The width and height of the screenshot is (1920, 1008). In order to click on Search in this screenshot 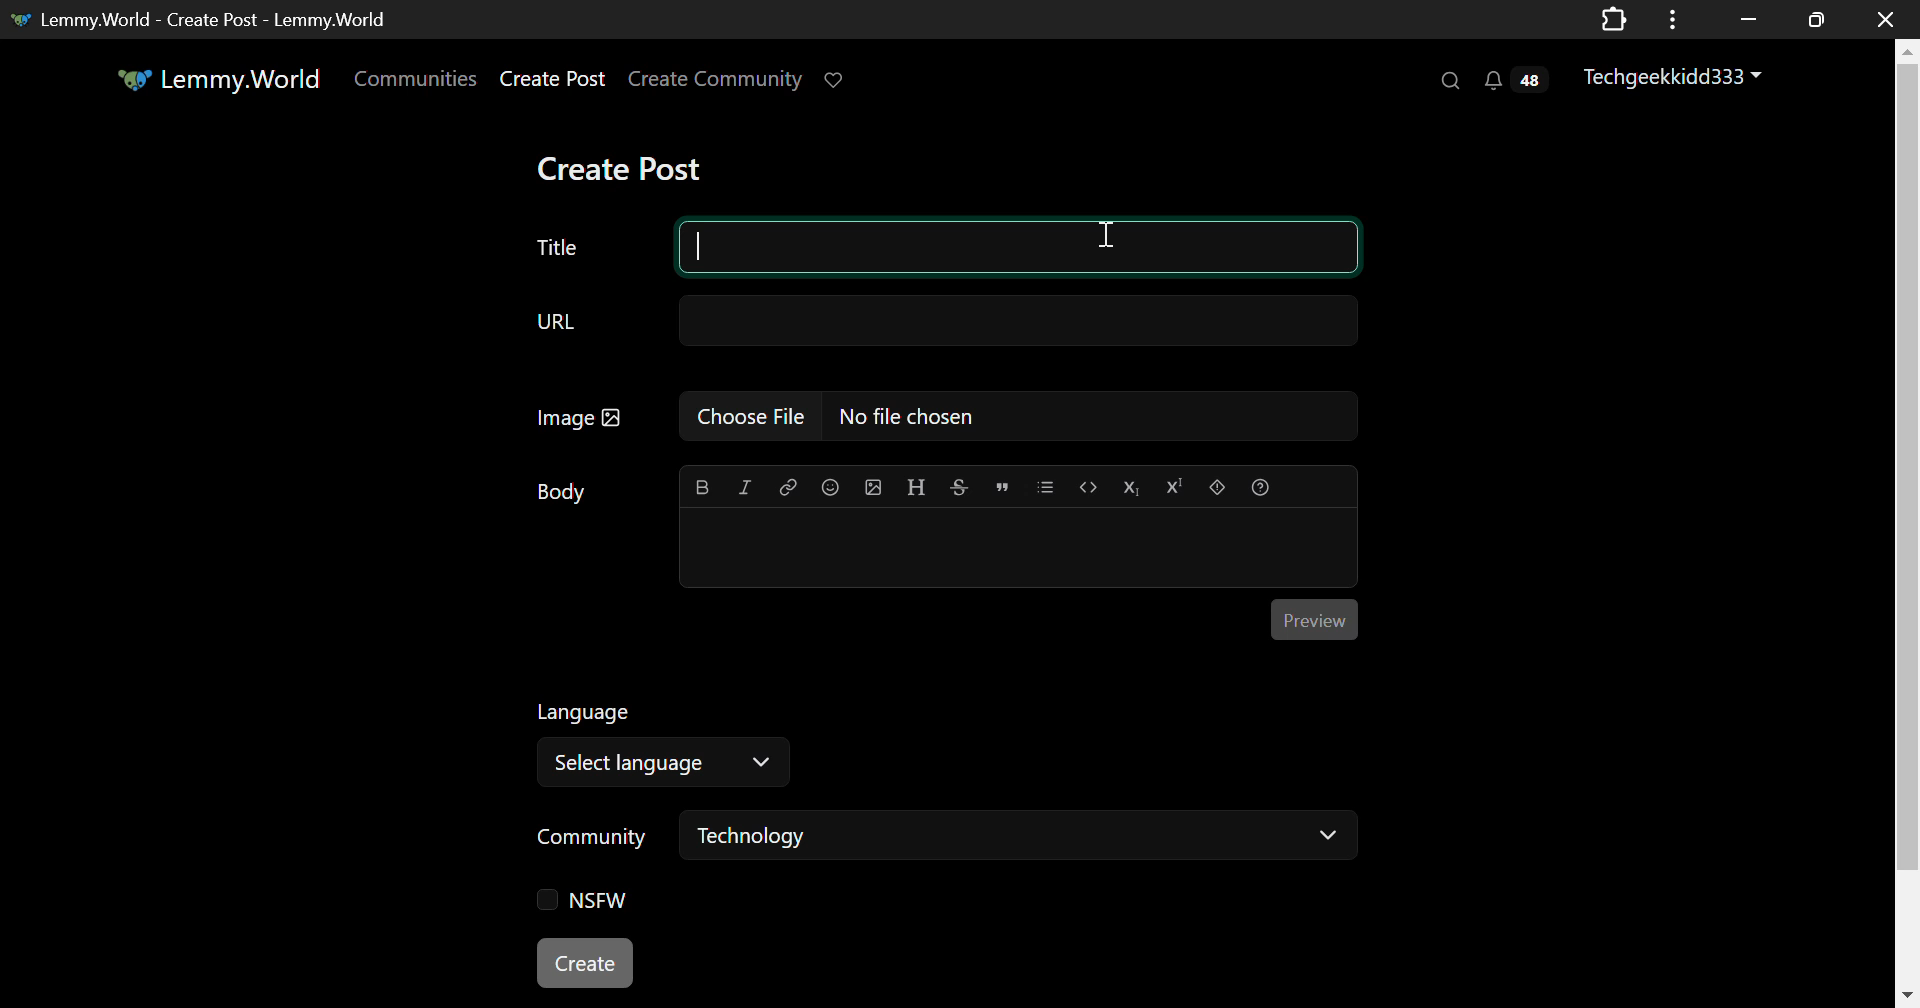, I will do `click(1453, 82)`.